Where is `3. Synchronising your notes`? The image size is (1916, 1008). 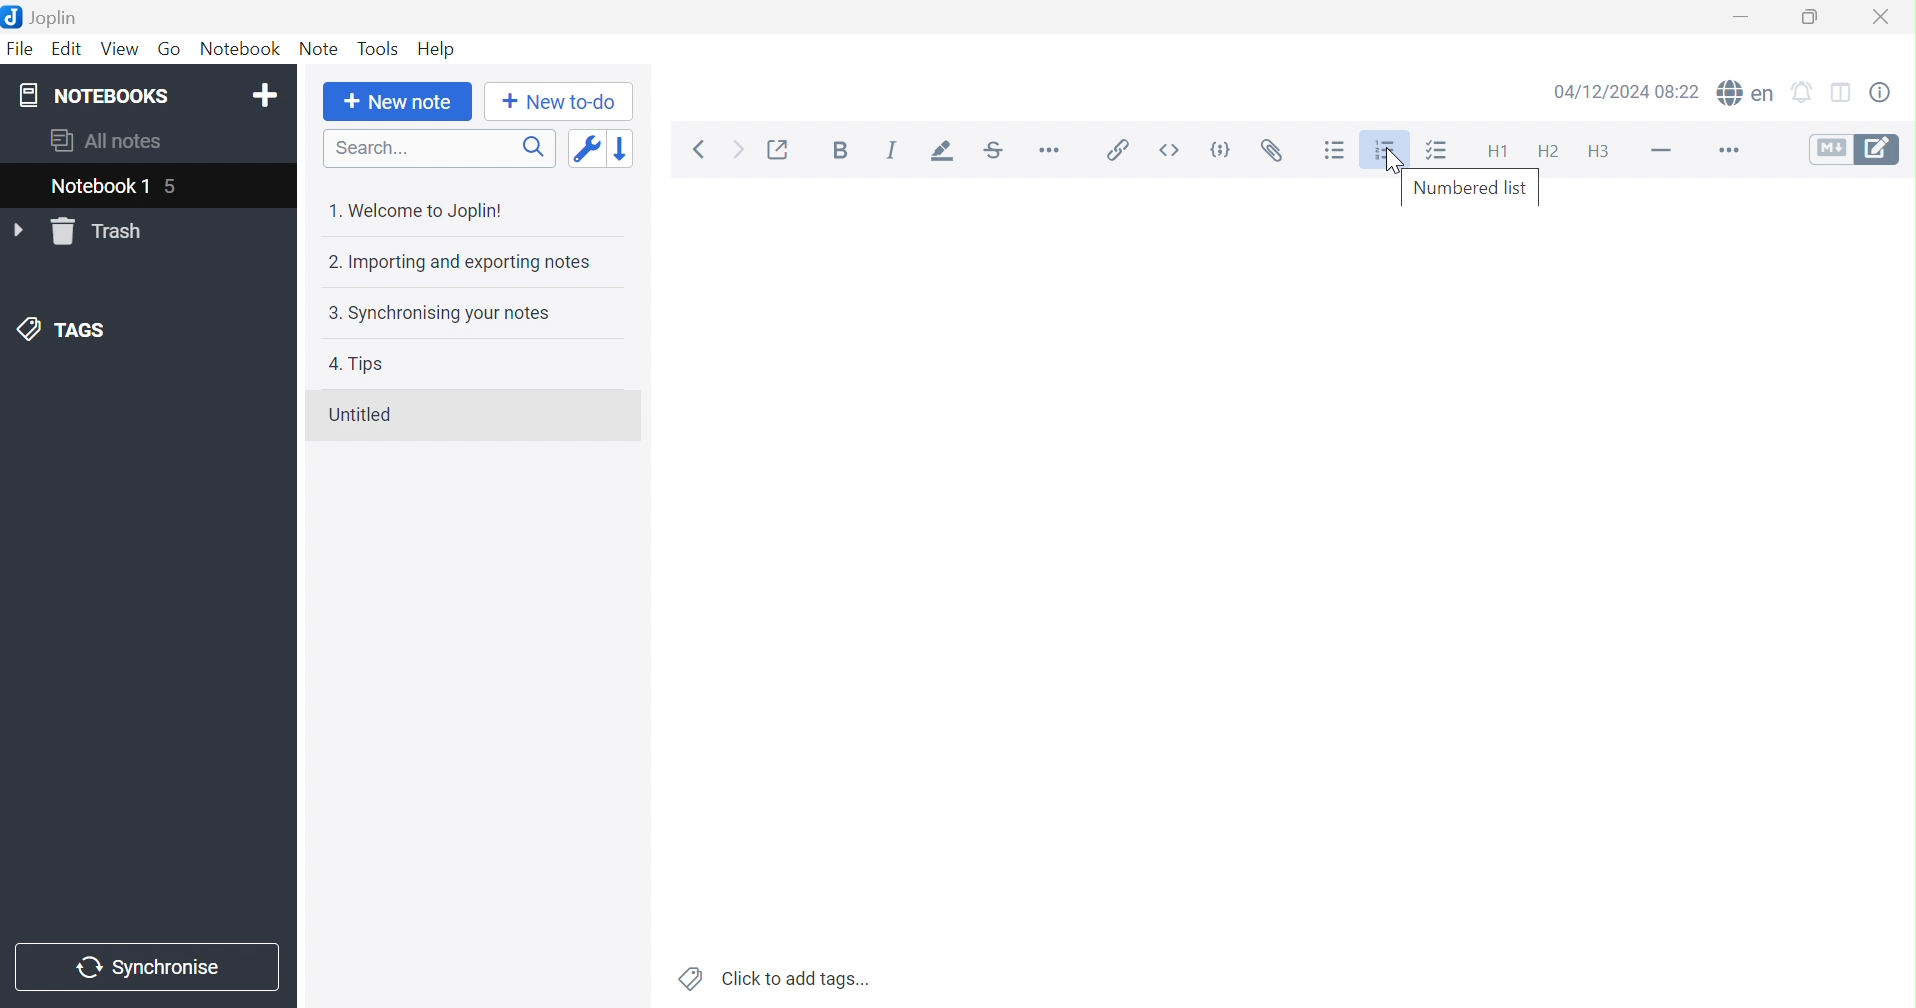
3. Synchronising your notes is located at coordinates (437, 314).